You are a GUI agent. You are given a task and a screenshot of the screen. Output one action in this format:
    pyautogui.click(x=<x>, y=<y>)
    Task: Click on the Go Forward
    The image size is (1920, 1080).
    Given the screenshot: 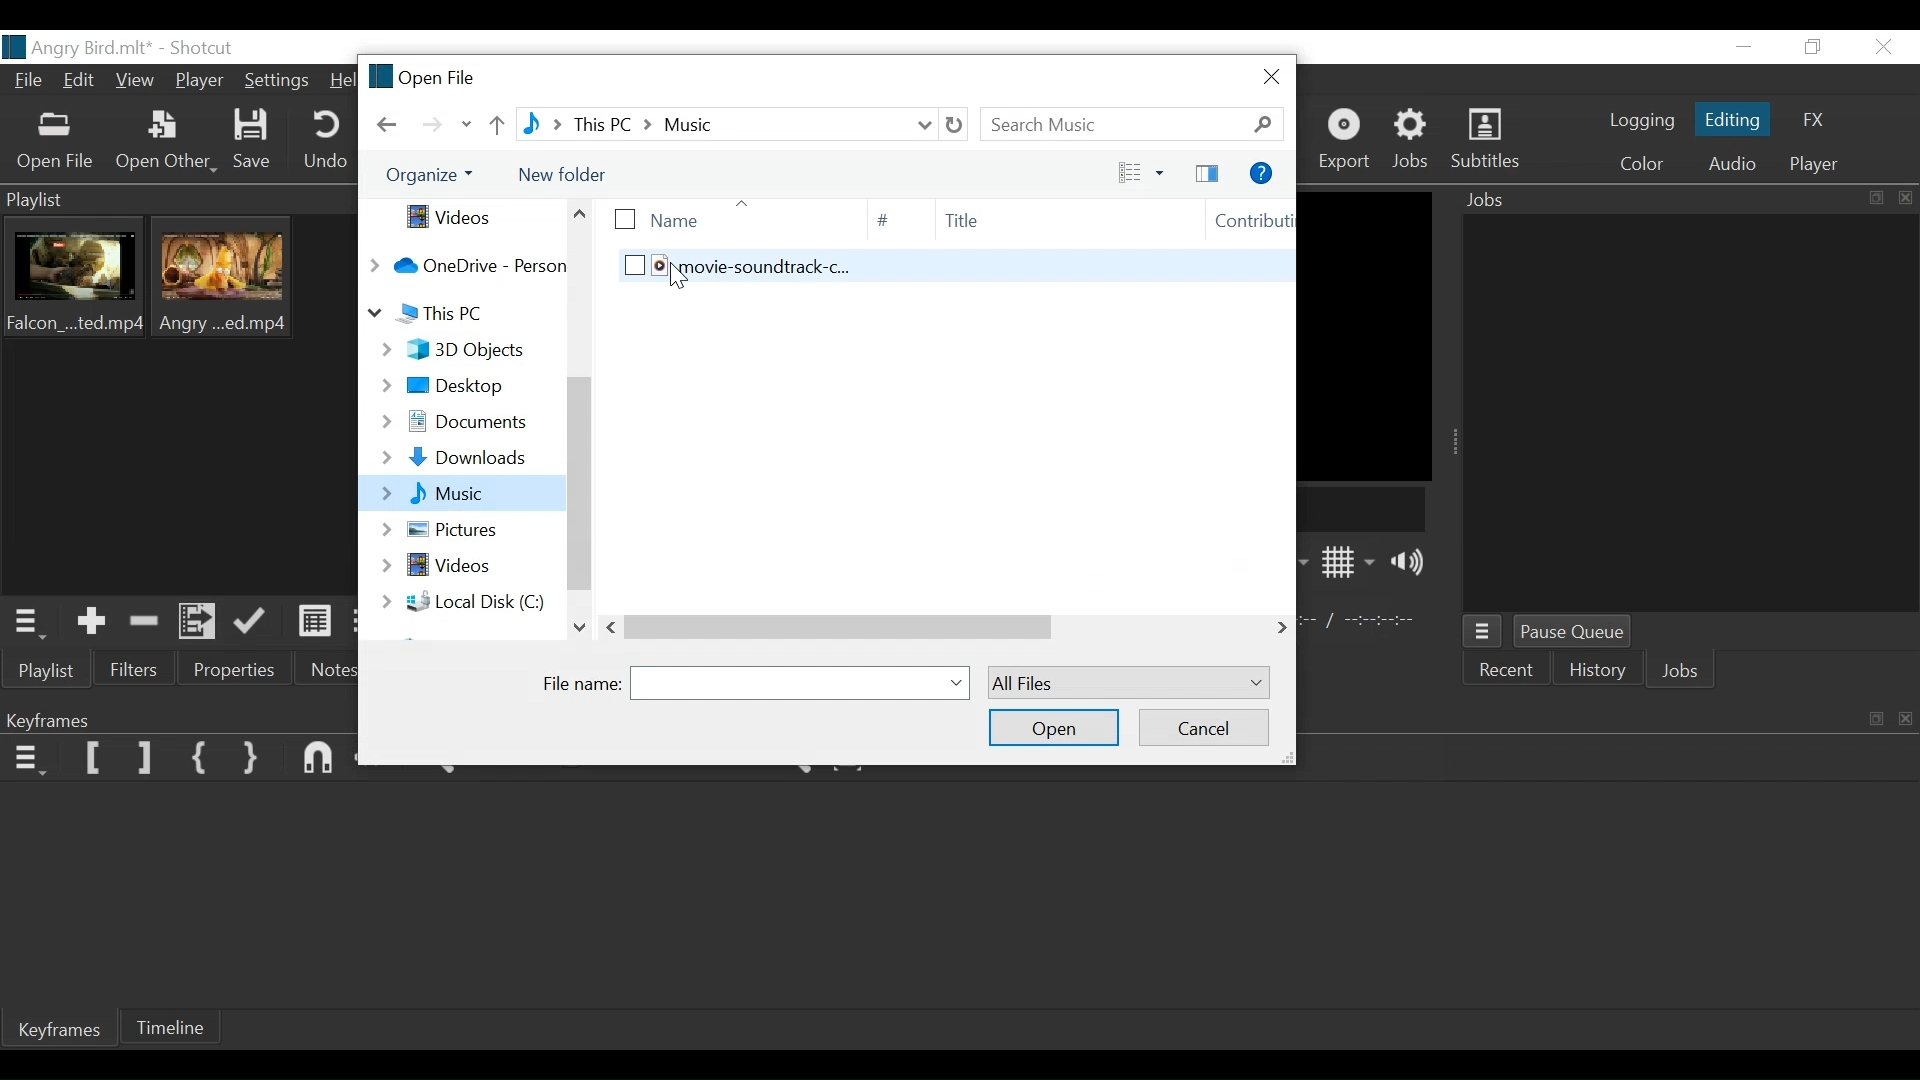 What is the action you would take?
    pyautogui.click(x=435, y=125)
    